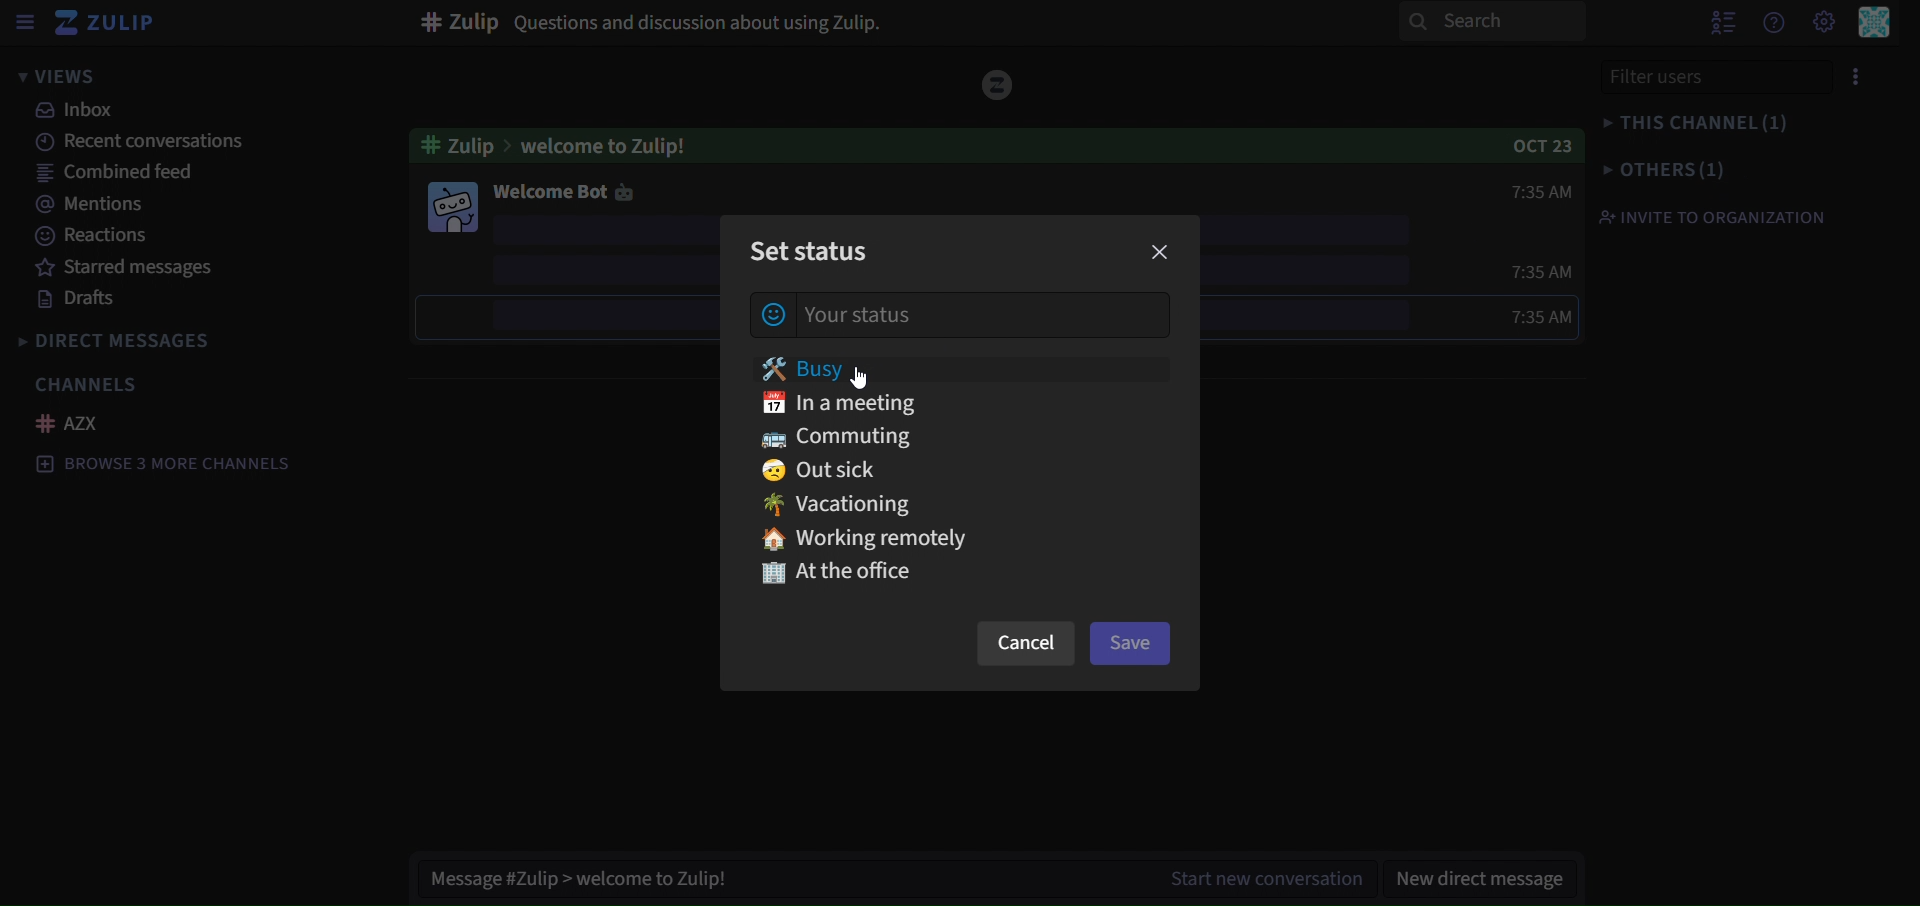 Image resolution: width=1920 pixels, height=906 pixels. What do you see at coordinates (1541, 268) in the screenshot?
I see `7:35am` at bounding box center [1541, 268].